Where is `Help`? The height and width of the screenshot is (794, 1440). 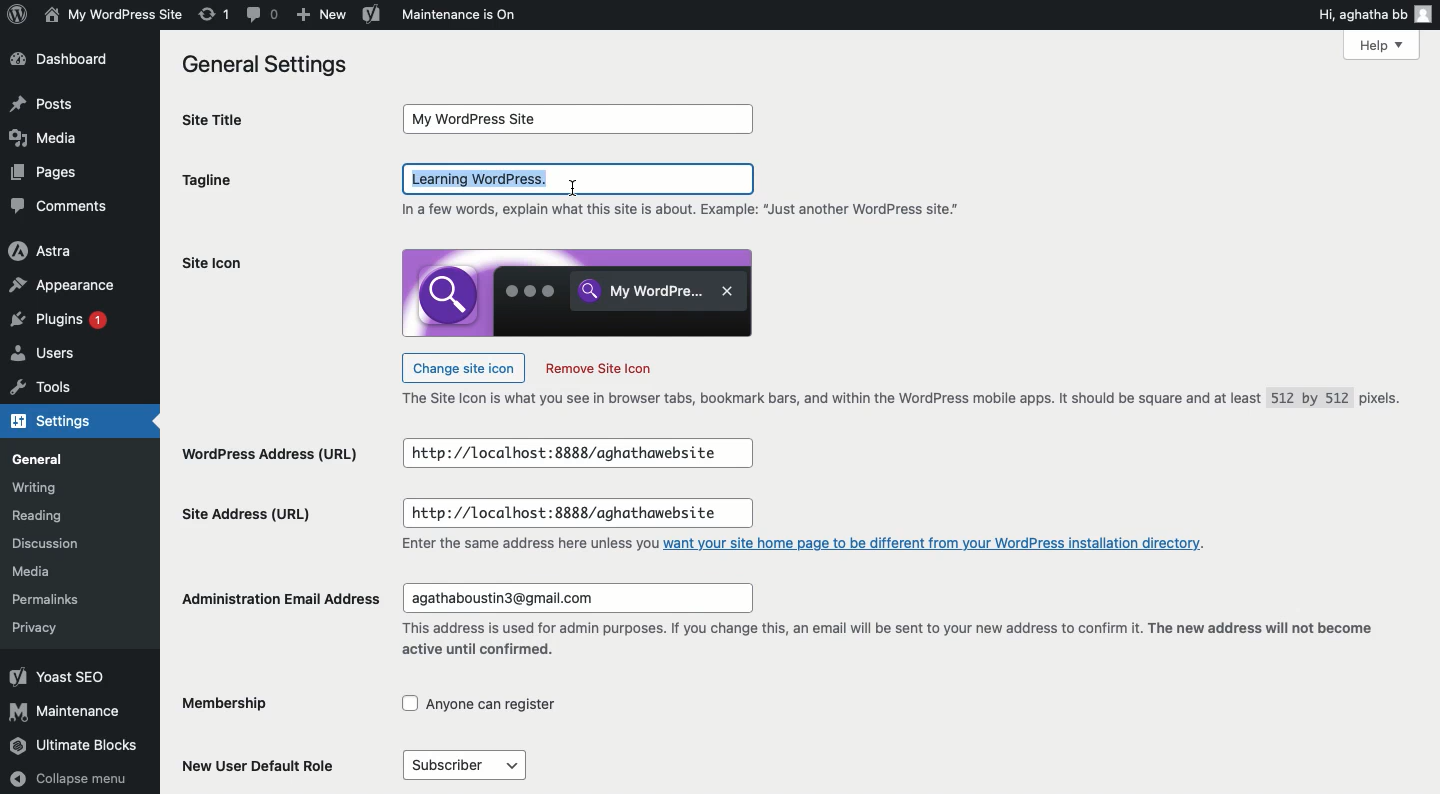 Help is located at coordinates (1381, 44).